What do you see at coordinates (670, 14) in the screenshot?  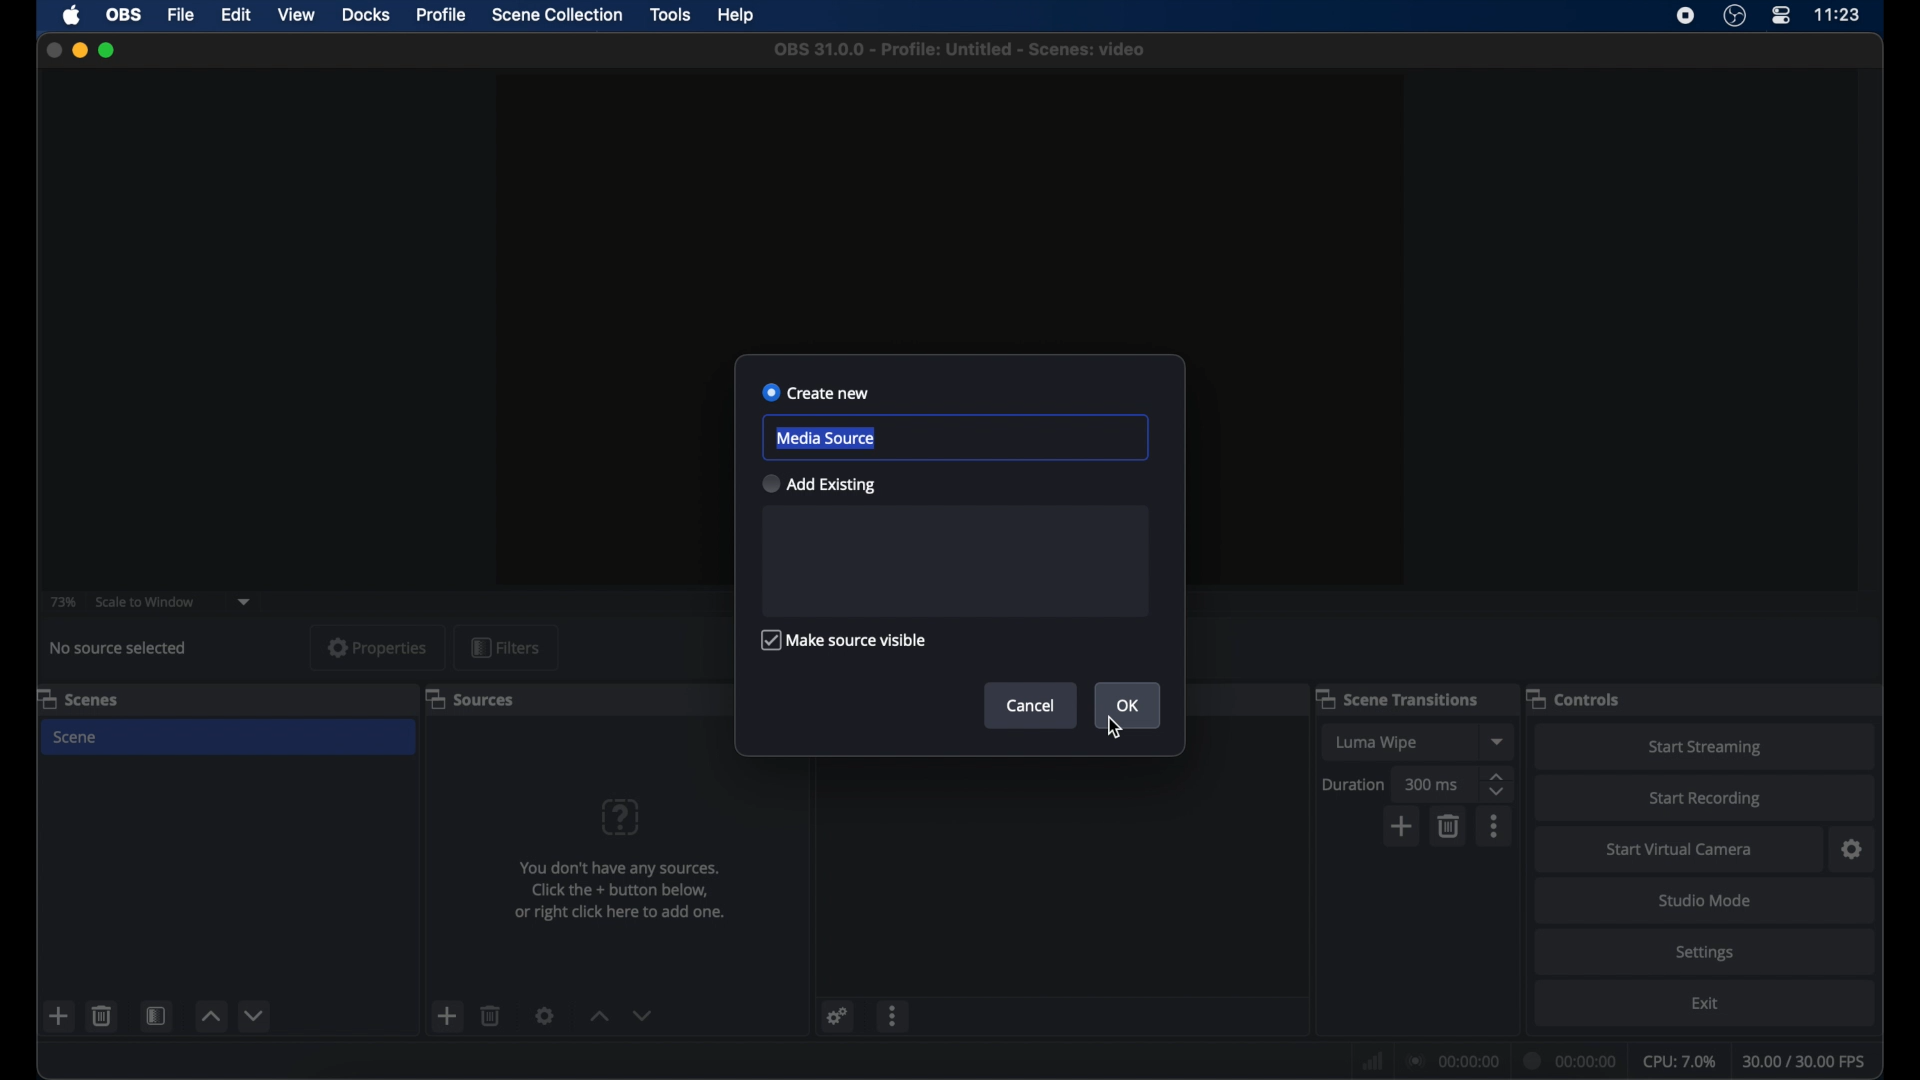 I see `tools` at bounding box center [670, 14].